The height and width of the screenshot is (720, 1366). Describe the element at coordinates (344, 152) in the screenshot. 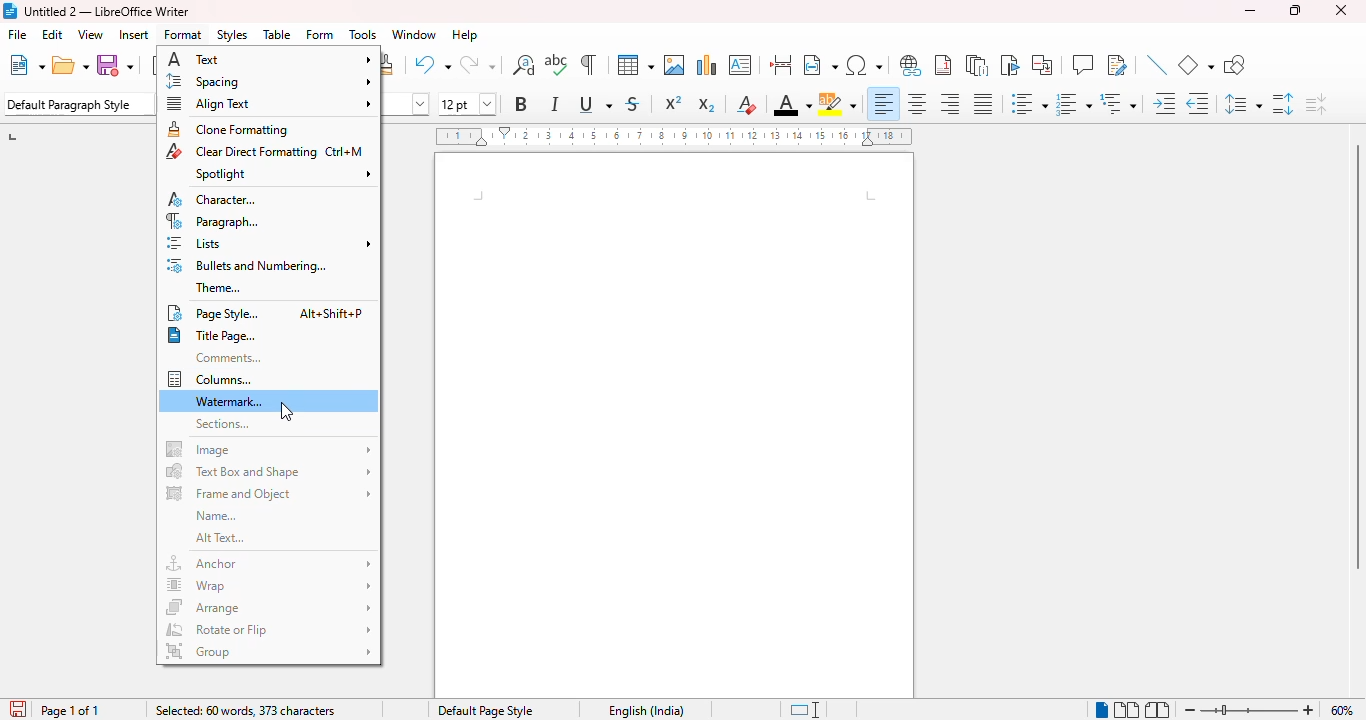

I see `shortcut for clear direct formatting` at that location.